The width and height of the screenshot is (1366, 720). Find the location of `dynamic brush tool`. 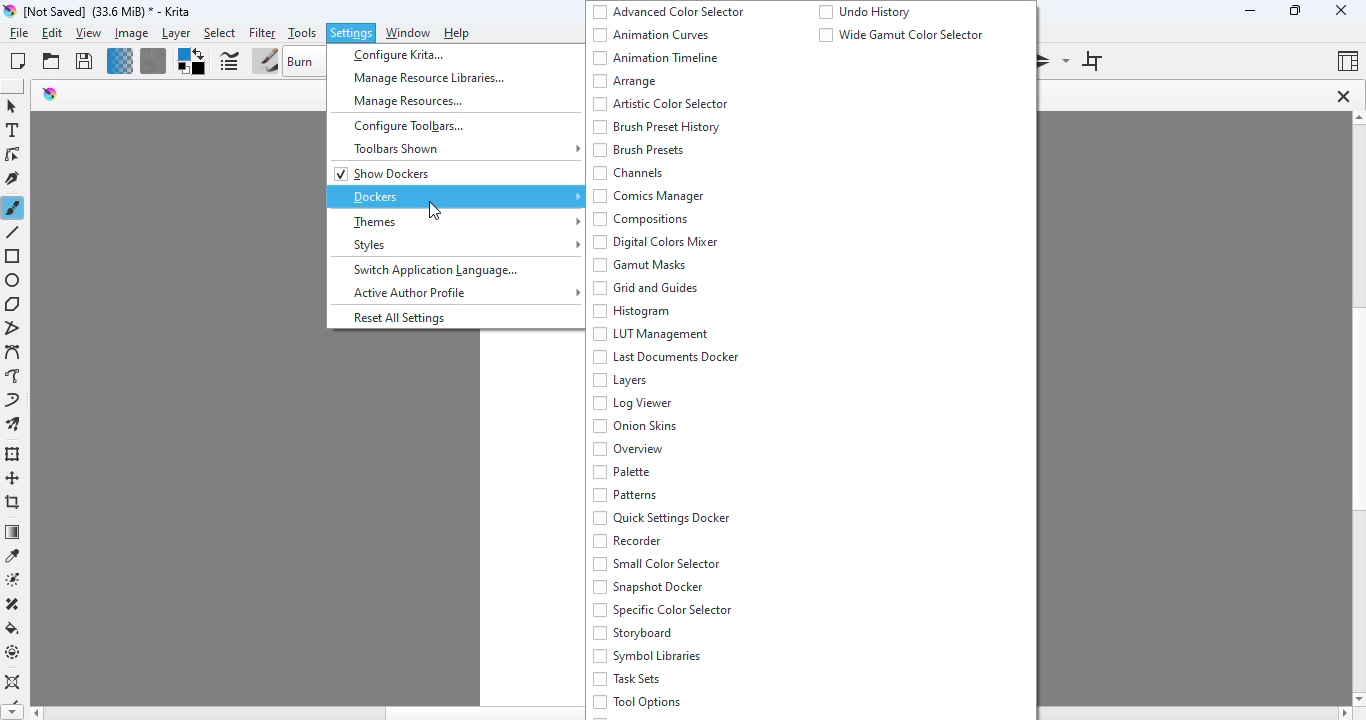

dynamic brush tool is located at coordinates (12, 401).